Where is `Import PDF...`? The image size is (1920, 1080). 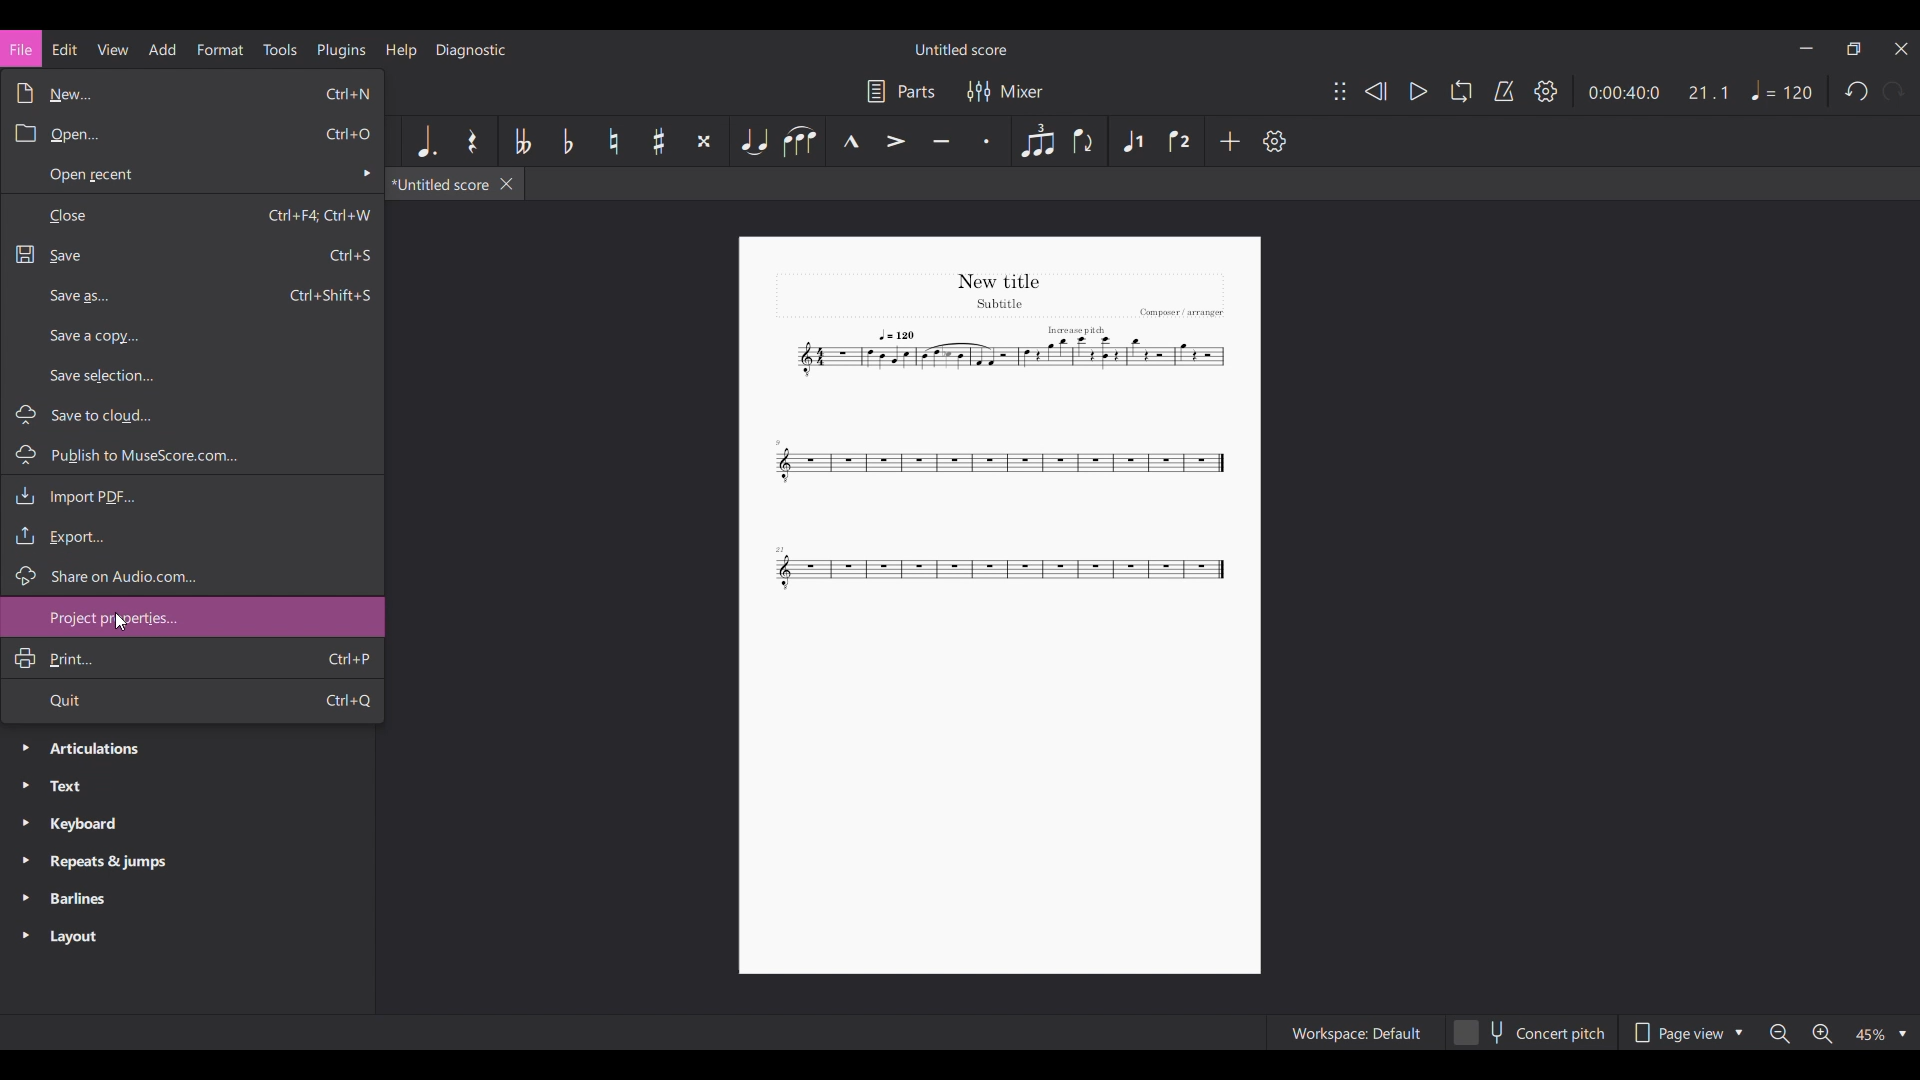
Import PDF... is located at coordinates (193, 495).